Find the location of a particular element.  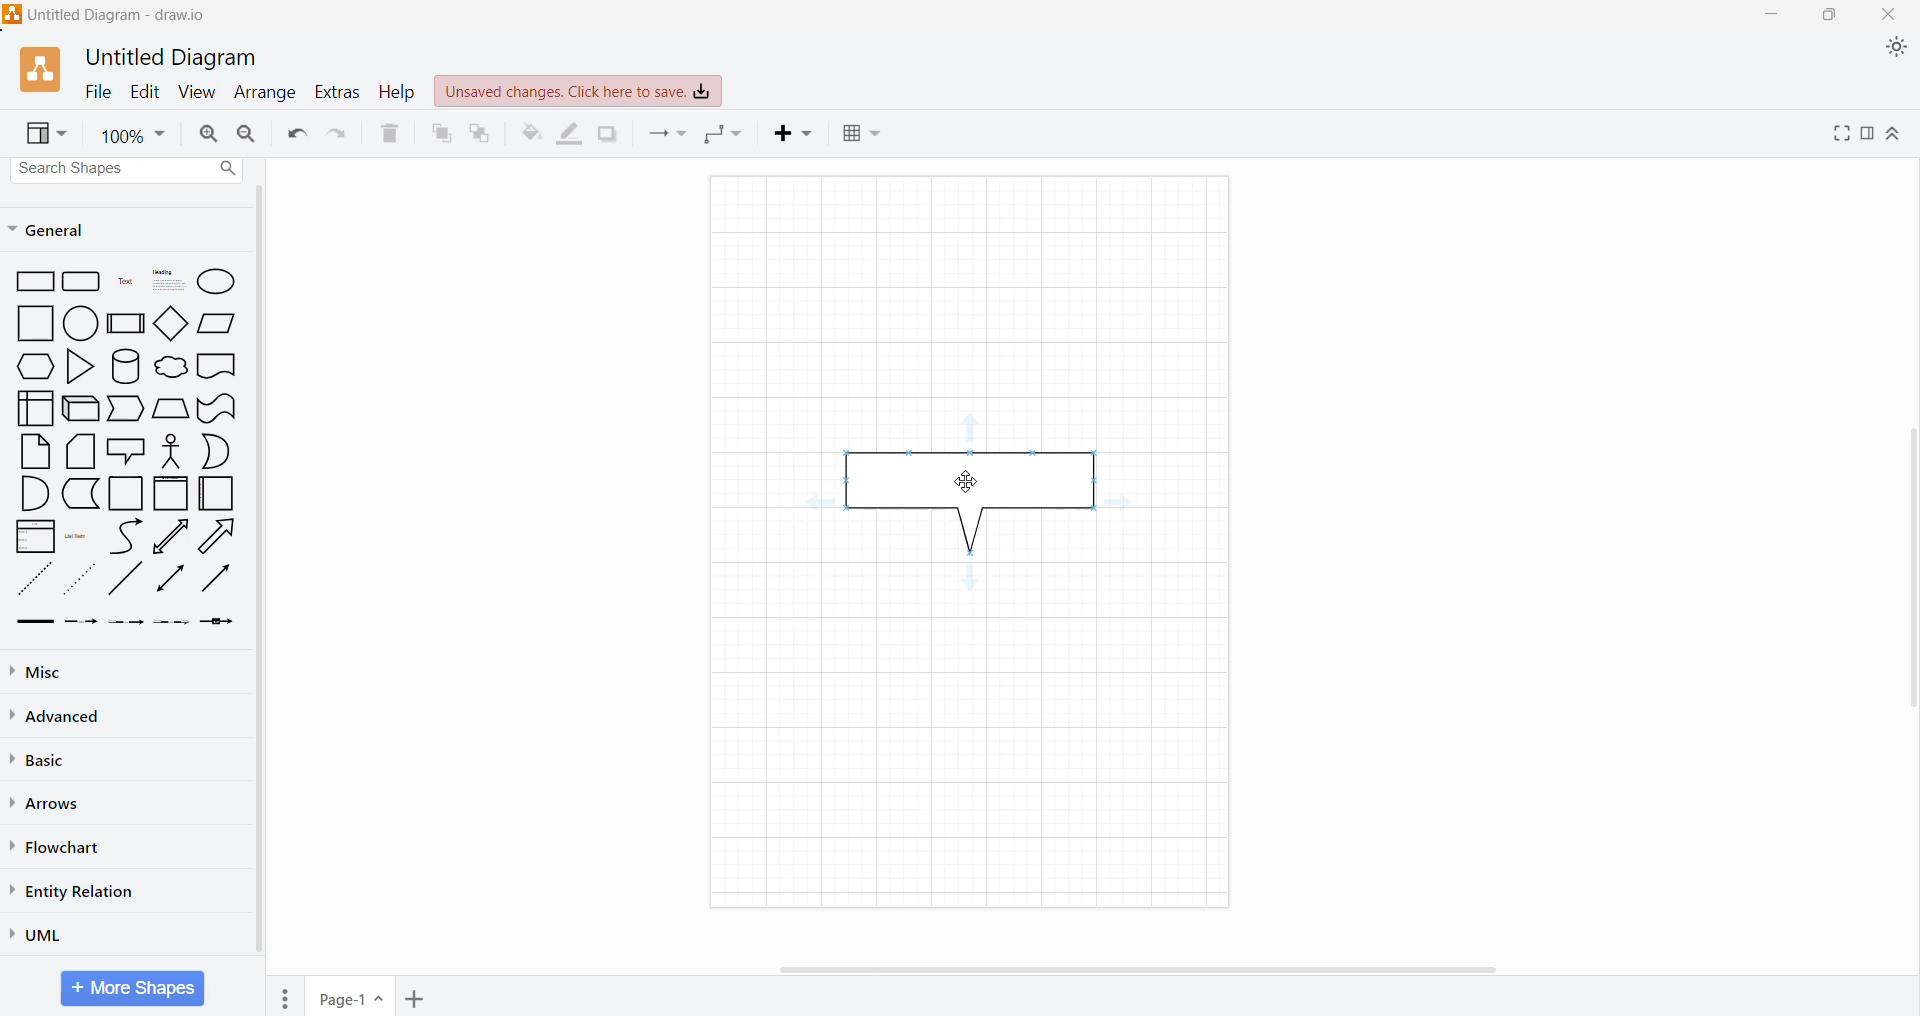

diagonal line is located at coordinates (127, 580).